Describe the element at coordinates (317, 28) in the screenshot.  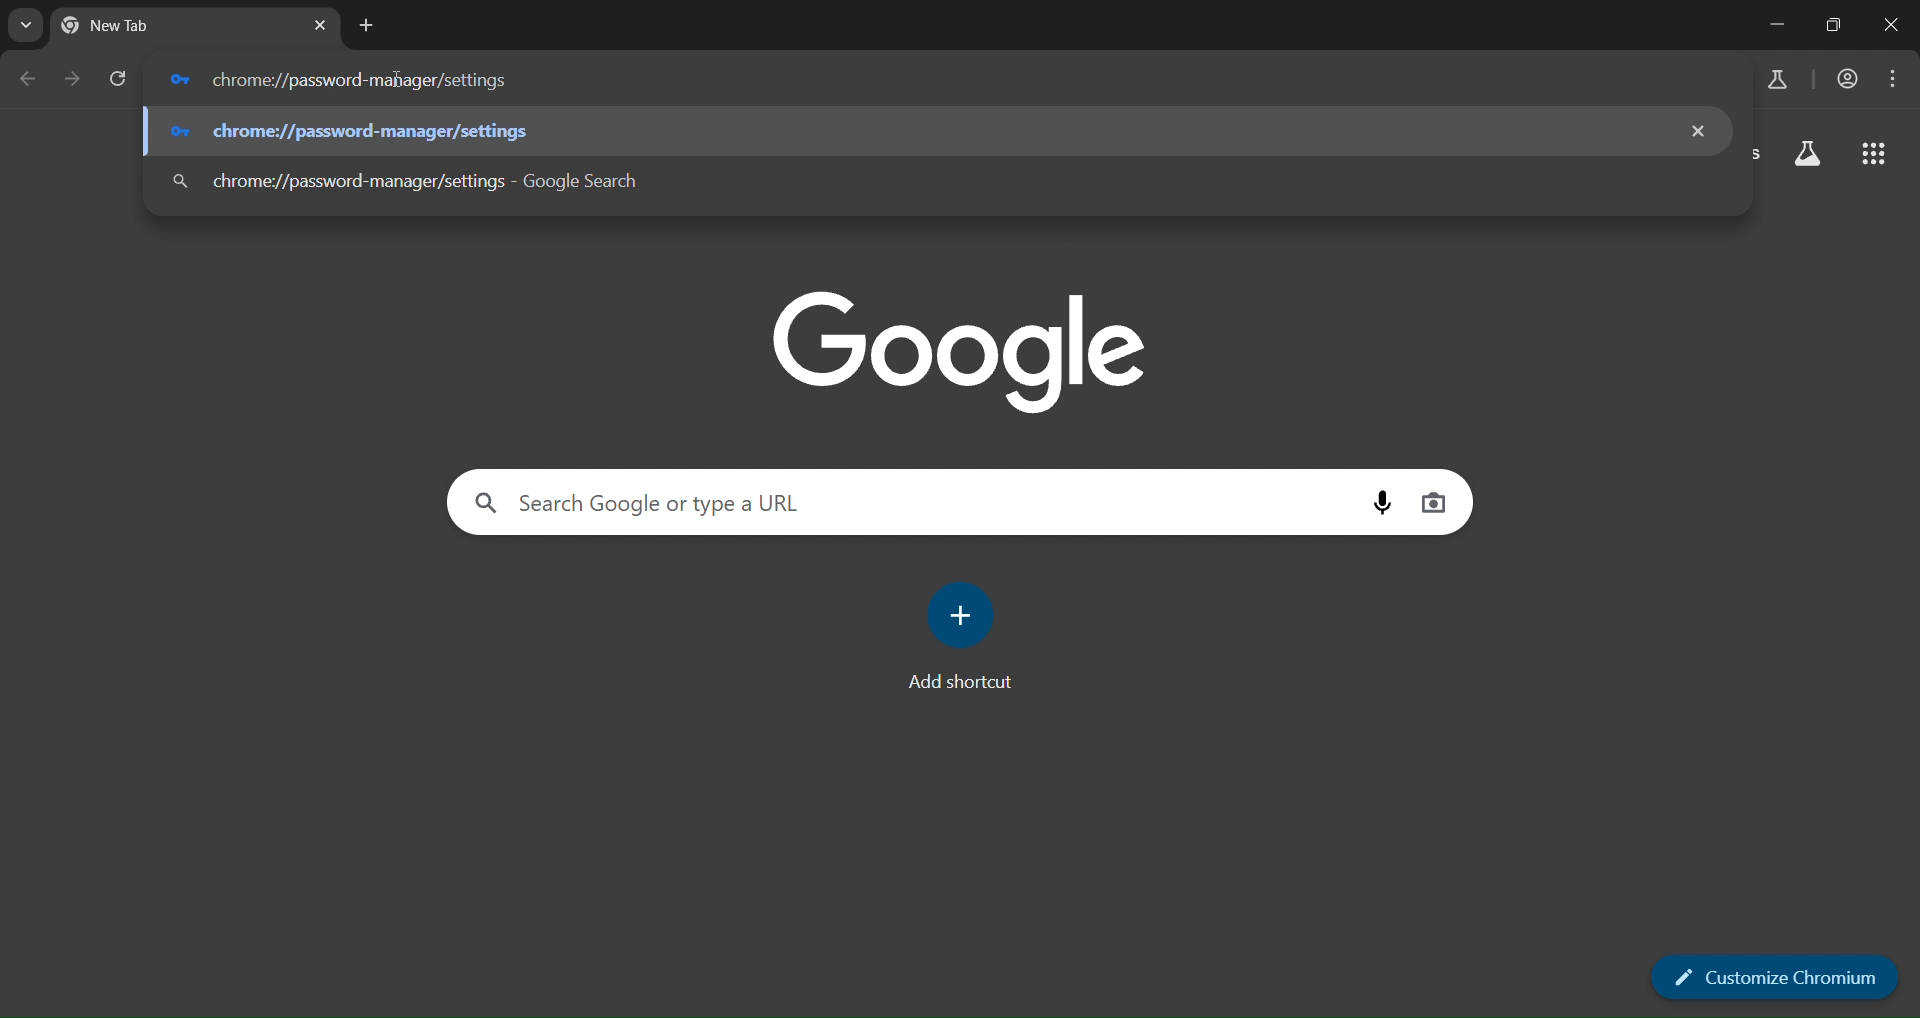
I see `new tab` at that location.